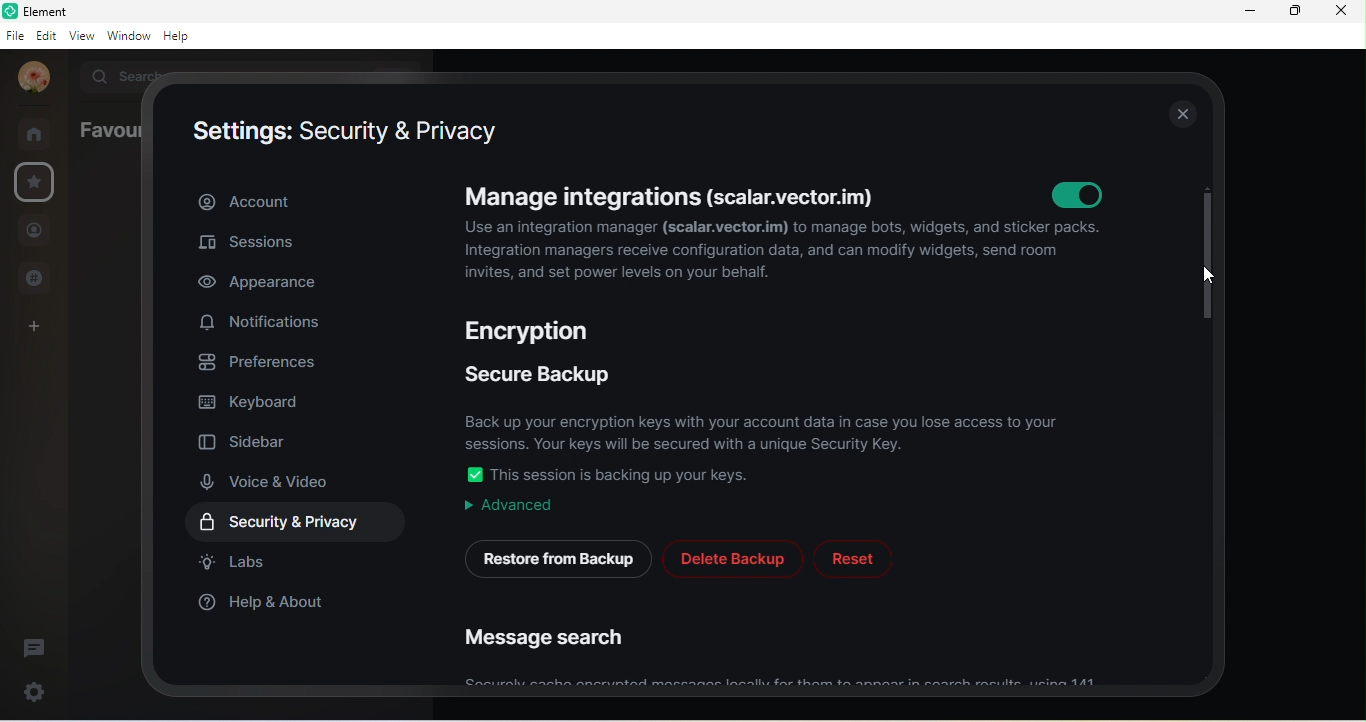 The width and height of the screenshot is (1366, 722). Describe the element at coordinates (266, 323) in the screenshot. I see `notifications` at that location.